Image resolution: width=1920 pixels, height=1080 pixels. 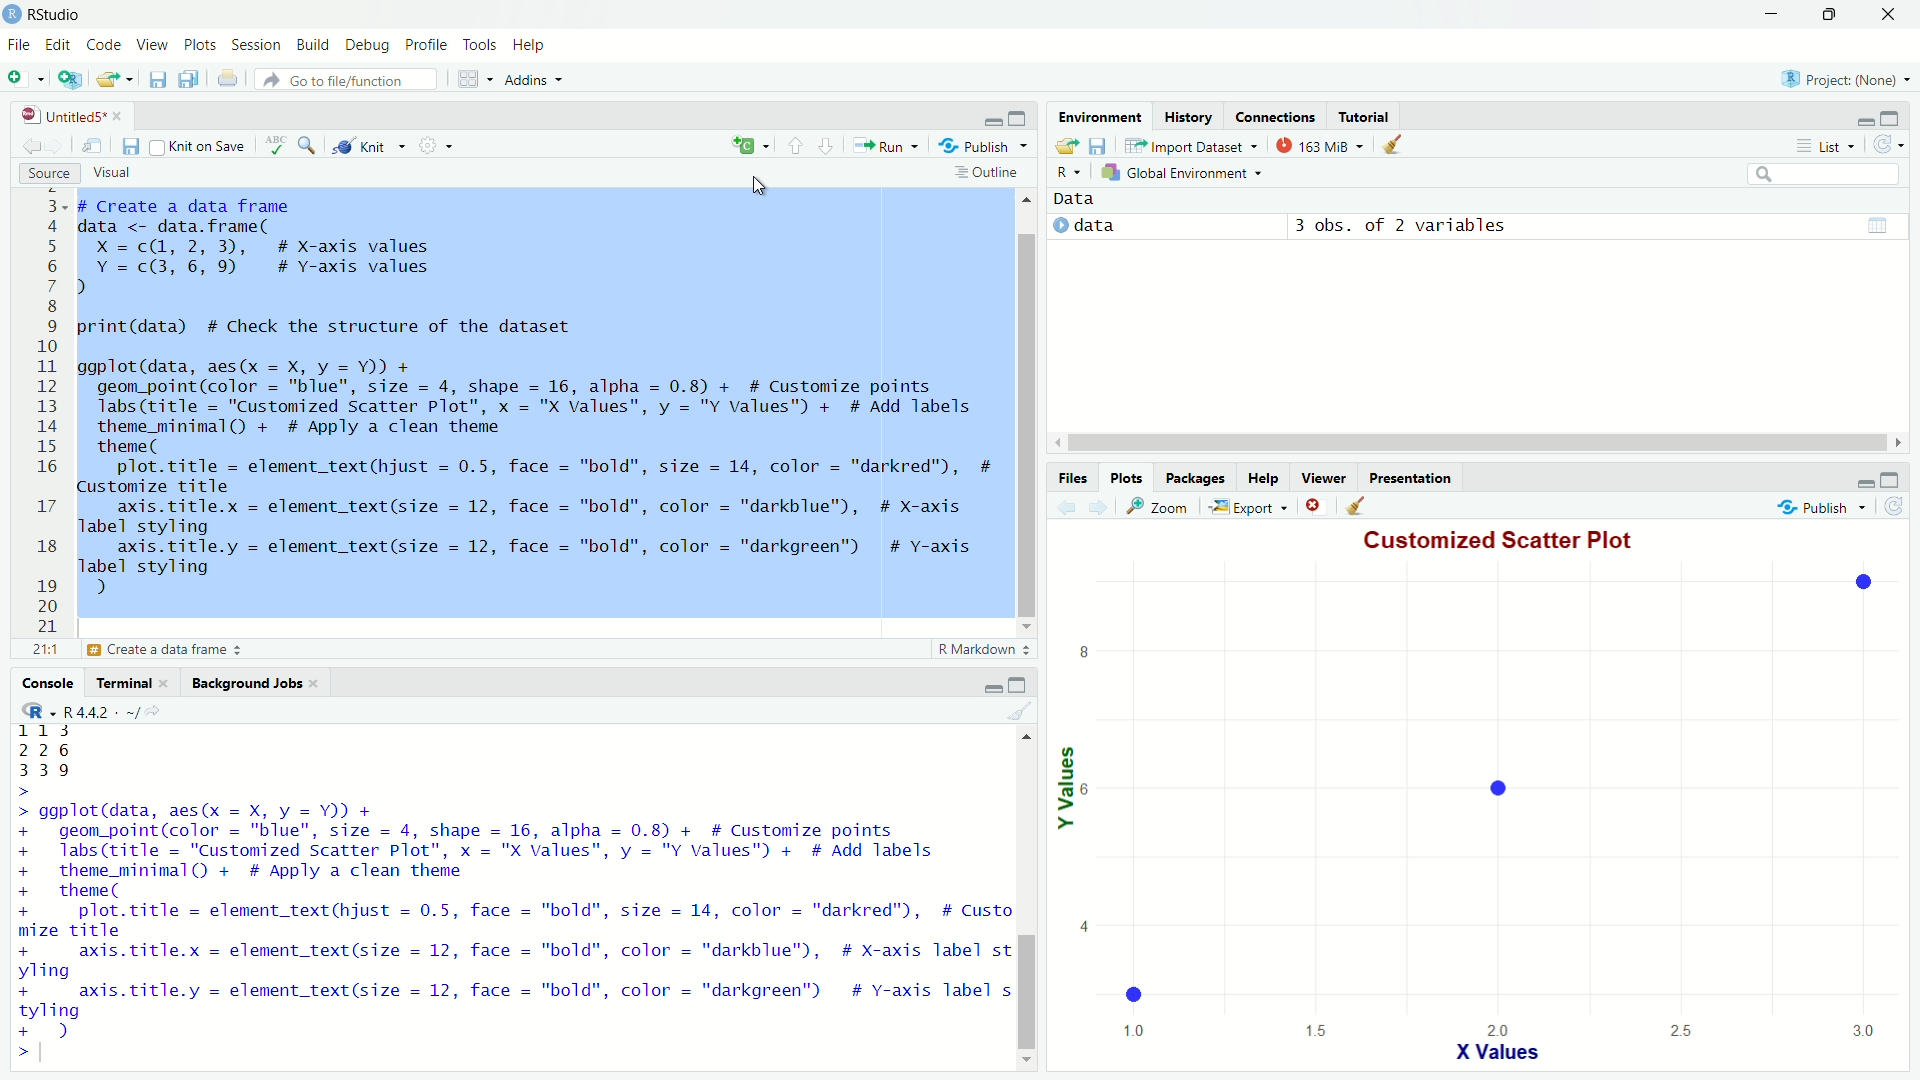 I want to click on Go to file/function, so click(x=345, y=79).